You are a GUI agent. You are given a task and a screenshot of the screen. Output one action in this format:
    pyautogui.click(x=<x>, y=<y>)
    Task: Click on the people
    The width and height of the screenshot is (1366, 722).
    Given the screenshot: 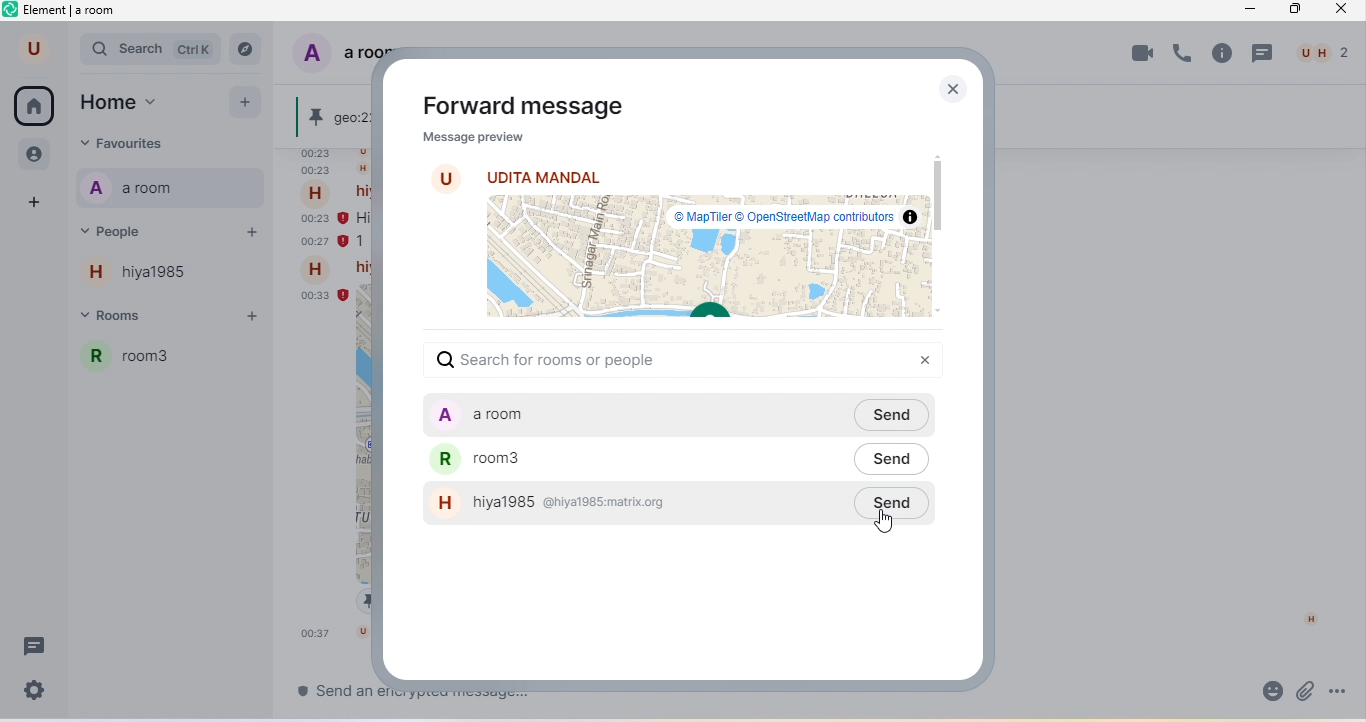 What is the action you would take?
    pyautogui.click(x=1323, y=53)
    